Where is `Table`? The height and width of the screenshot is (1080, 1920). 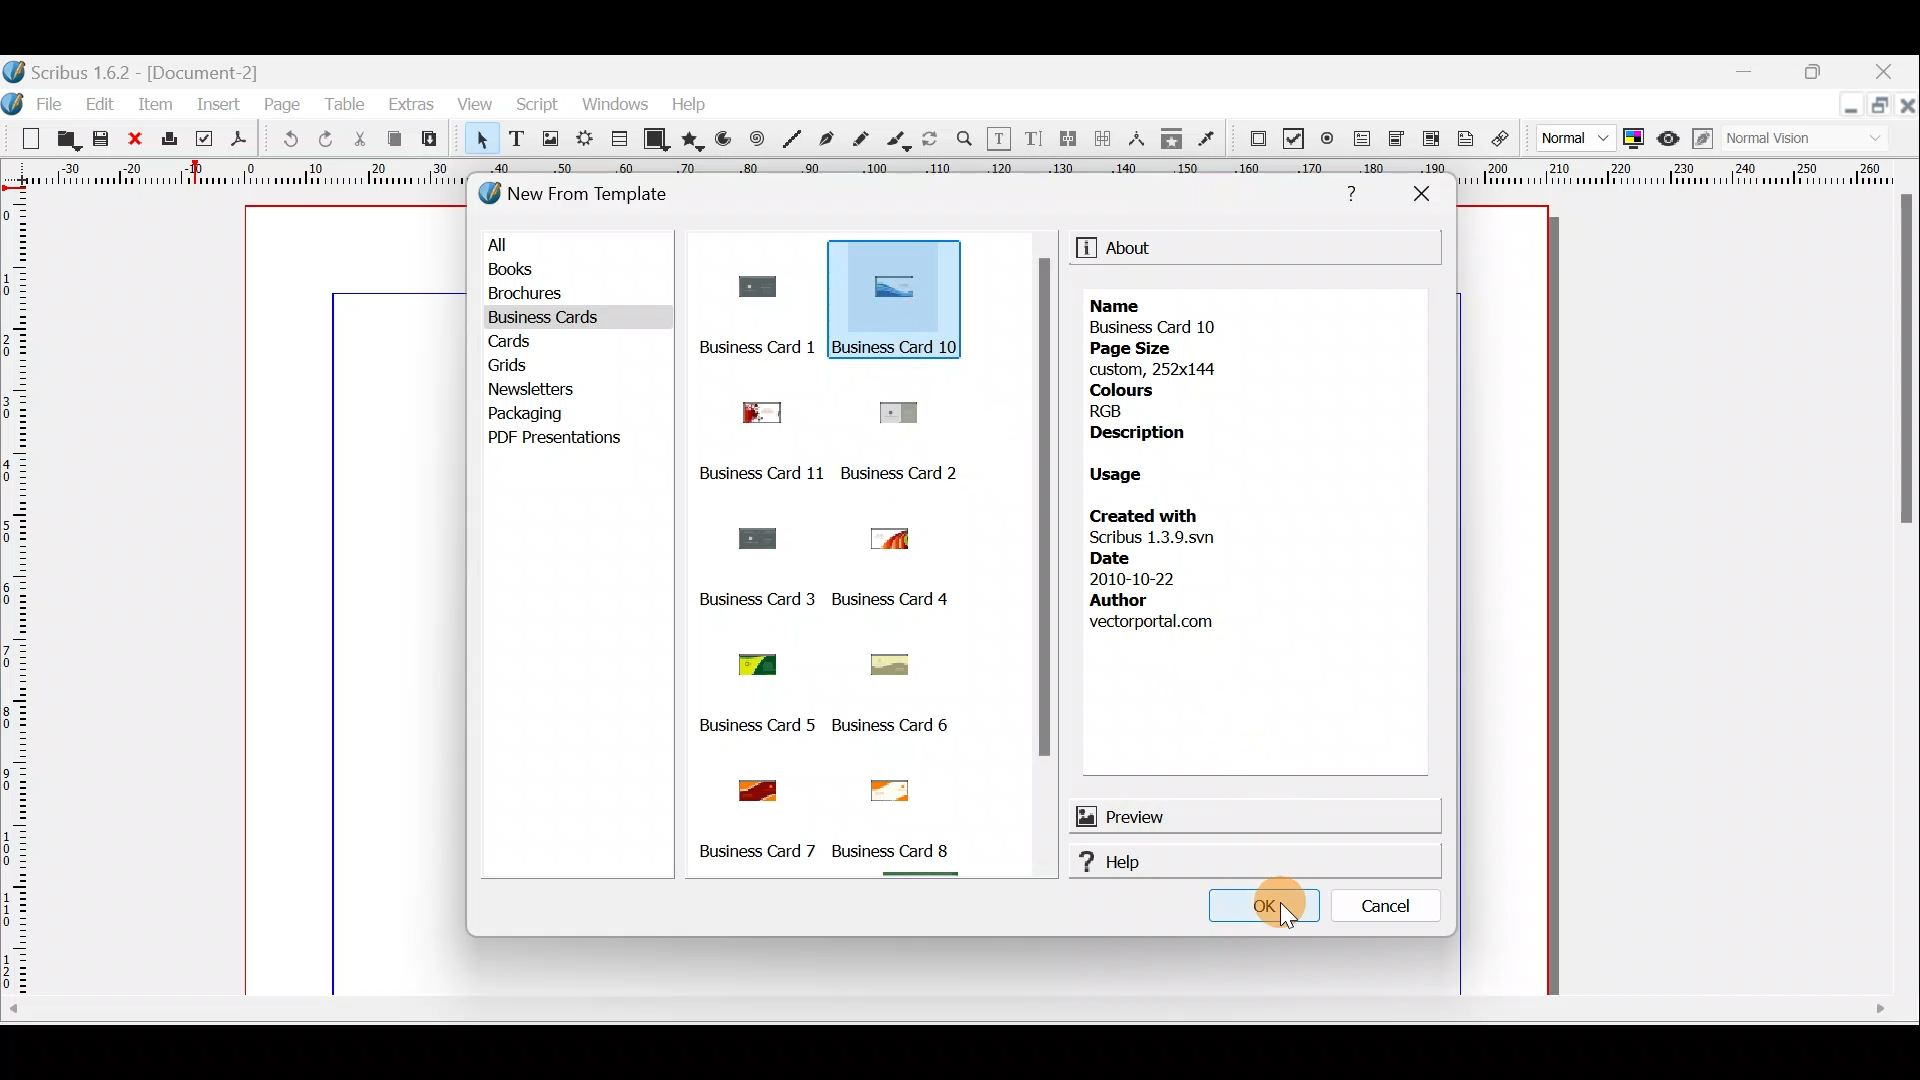 Table is located at coordinates (349, 103).